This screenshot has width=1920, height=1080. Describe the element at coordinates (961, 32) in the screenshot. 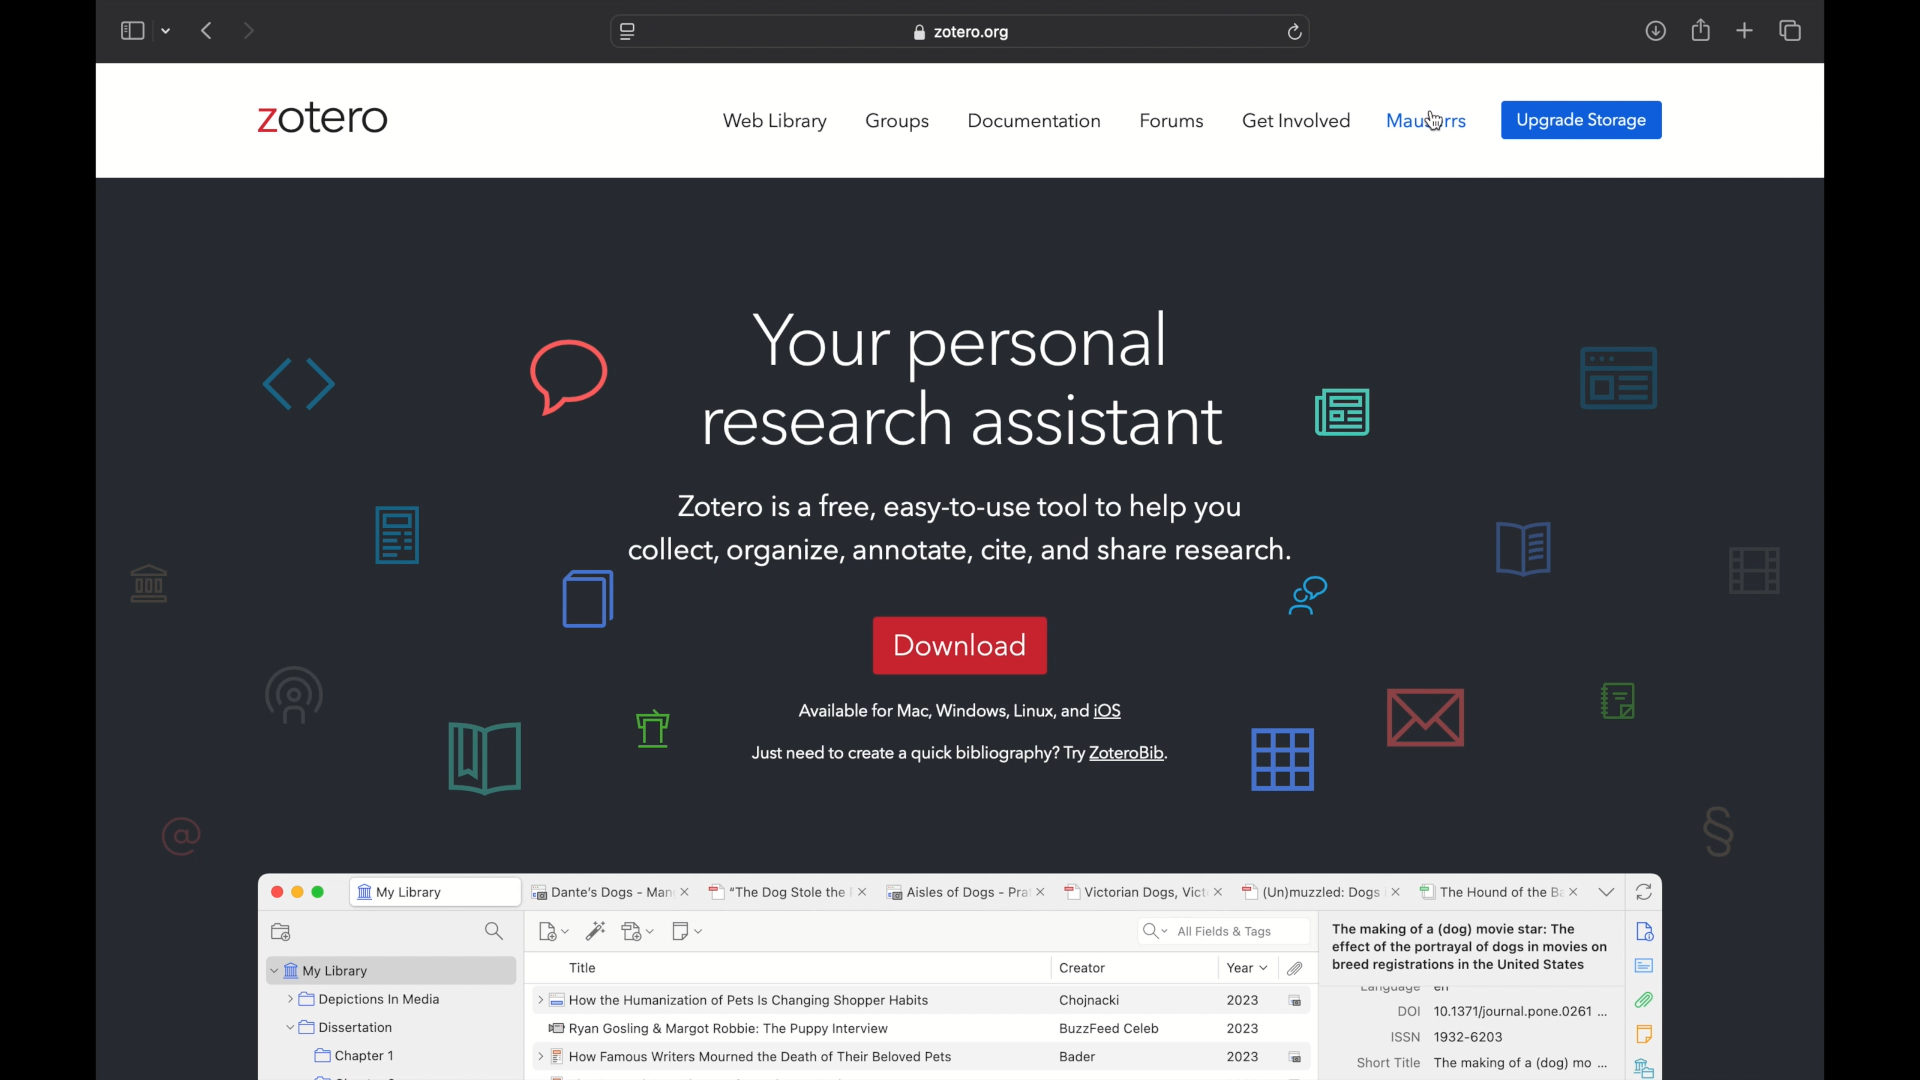

I see `website address` at that location.